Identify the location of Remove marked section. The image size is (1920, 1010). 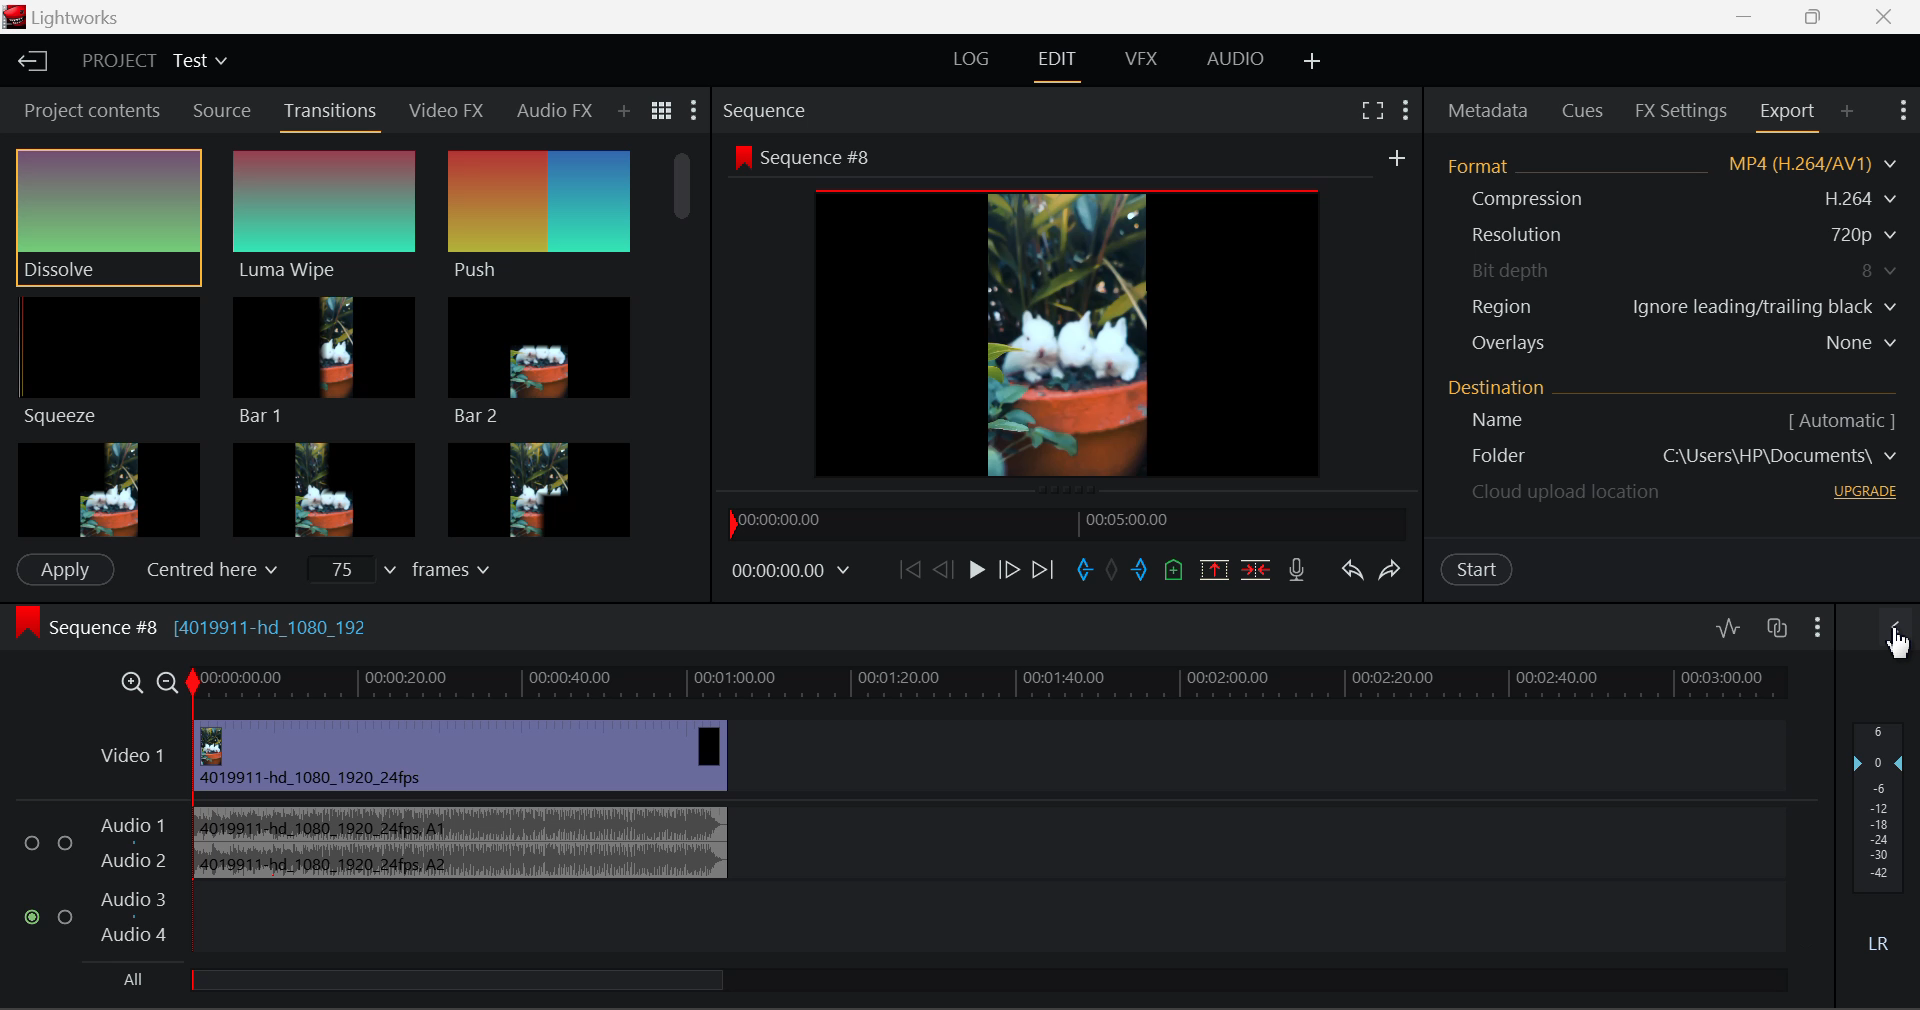
(1213, 569).